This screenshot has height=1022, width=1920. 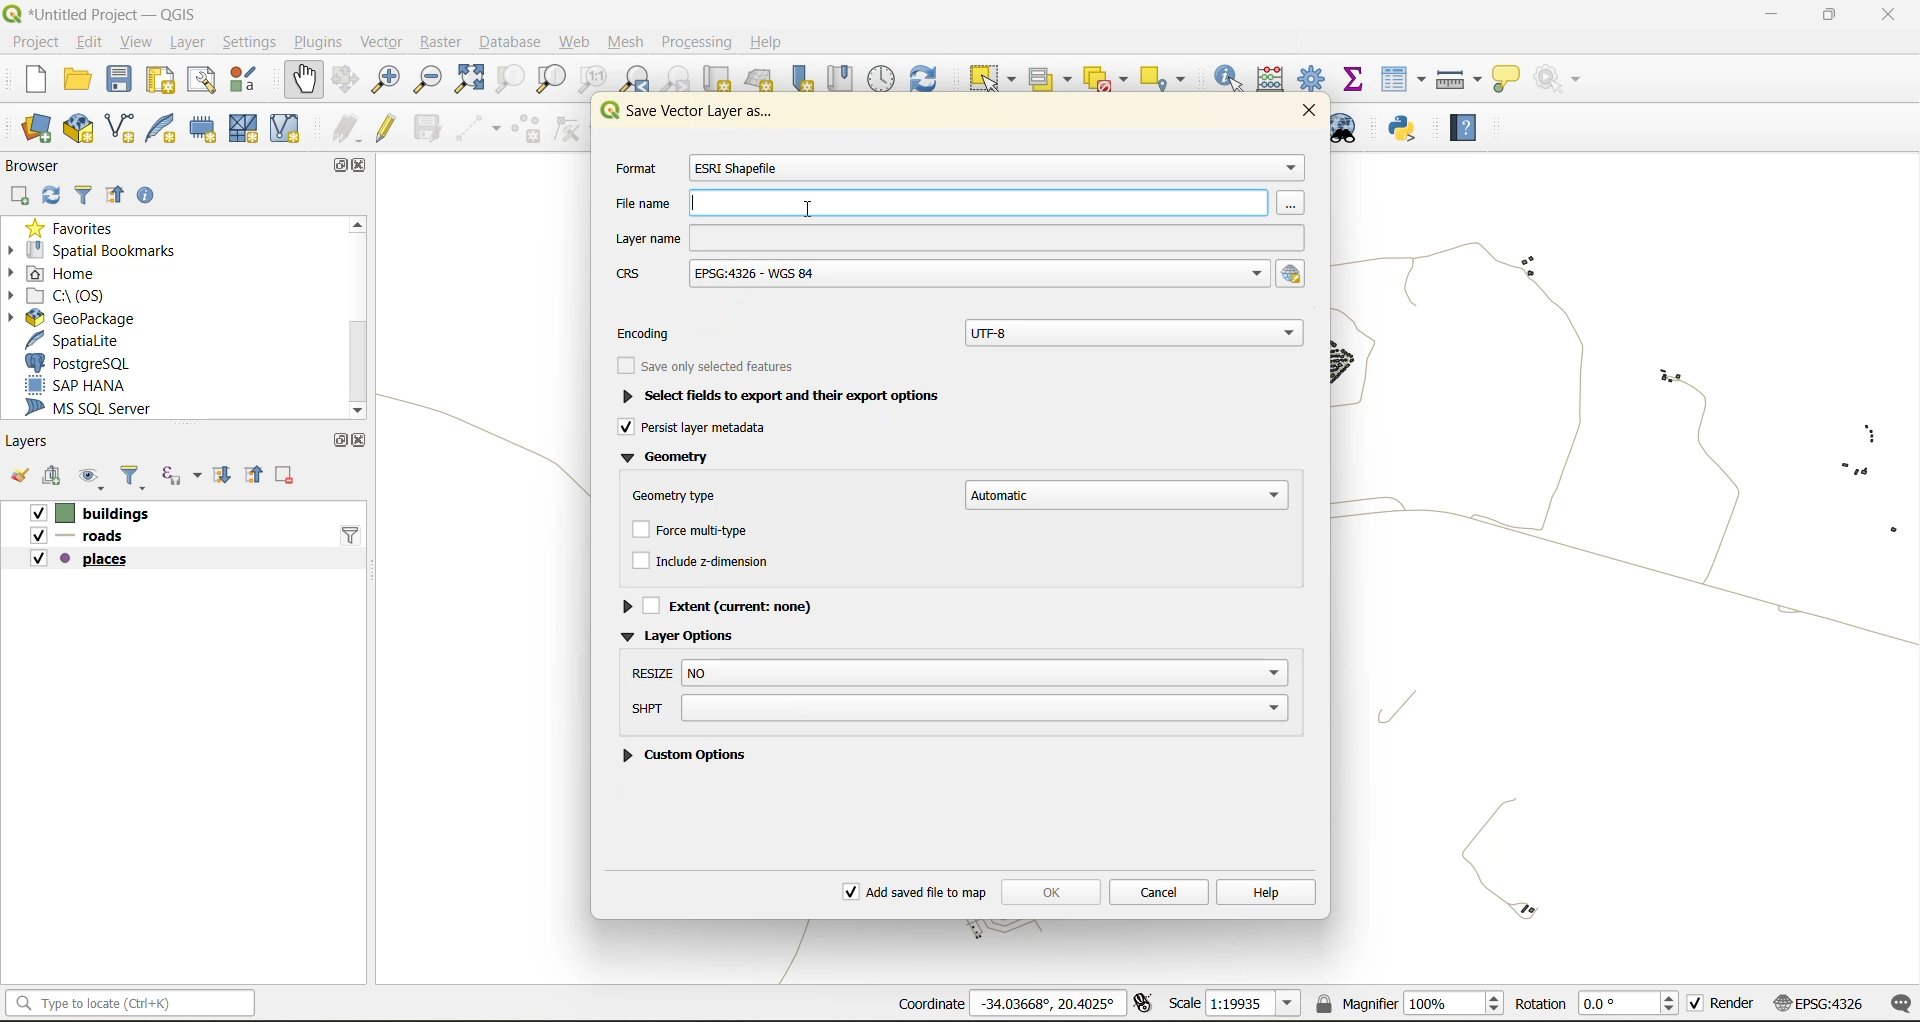 I want to click on coordinates, so click(x=1009, y=1003).